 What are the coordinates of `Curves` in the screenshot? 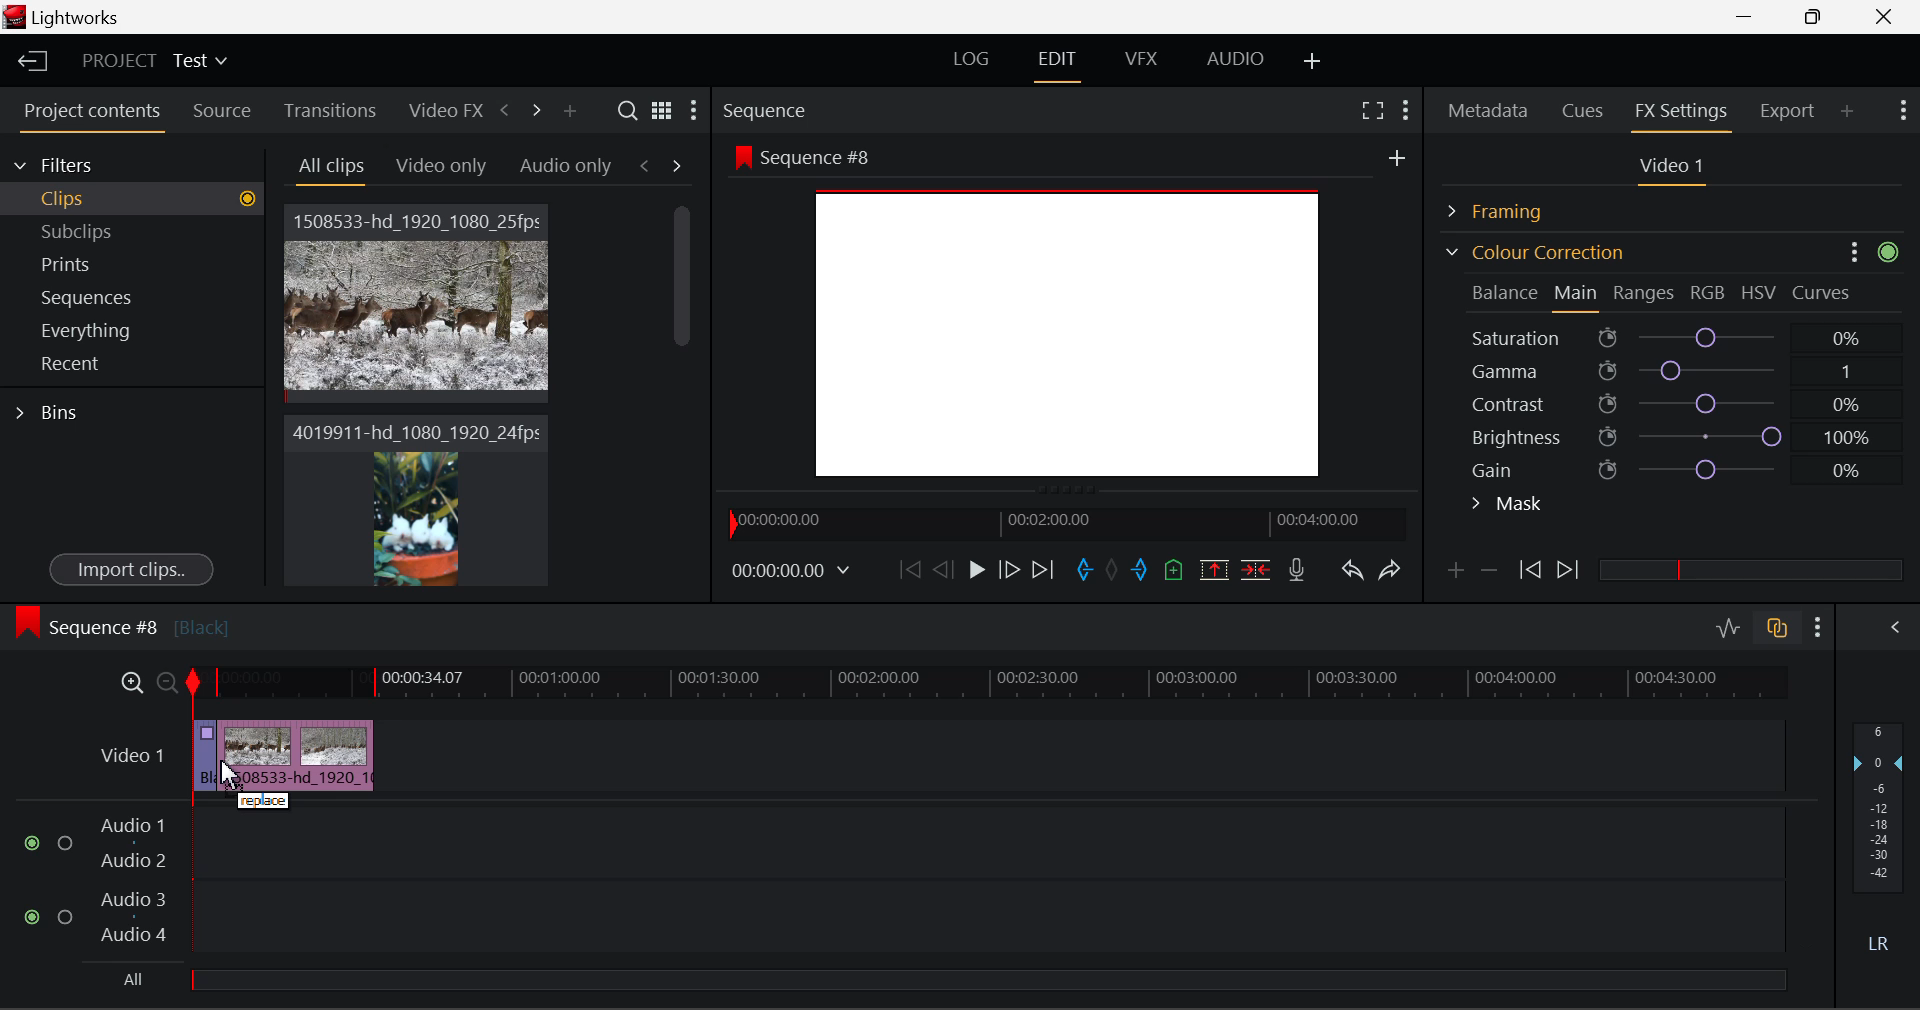 It's located at (1824, 292).